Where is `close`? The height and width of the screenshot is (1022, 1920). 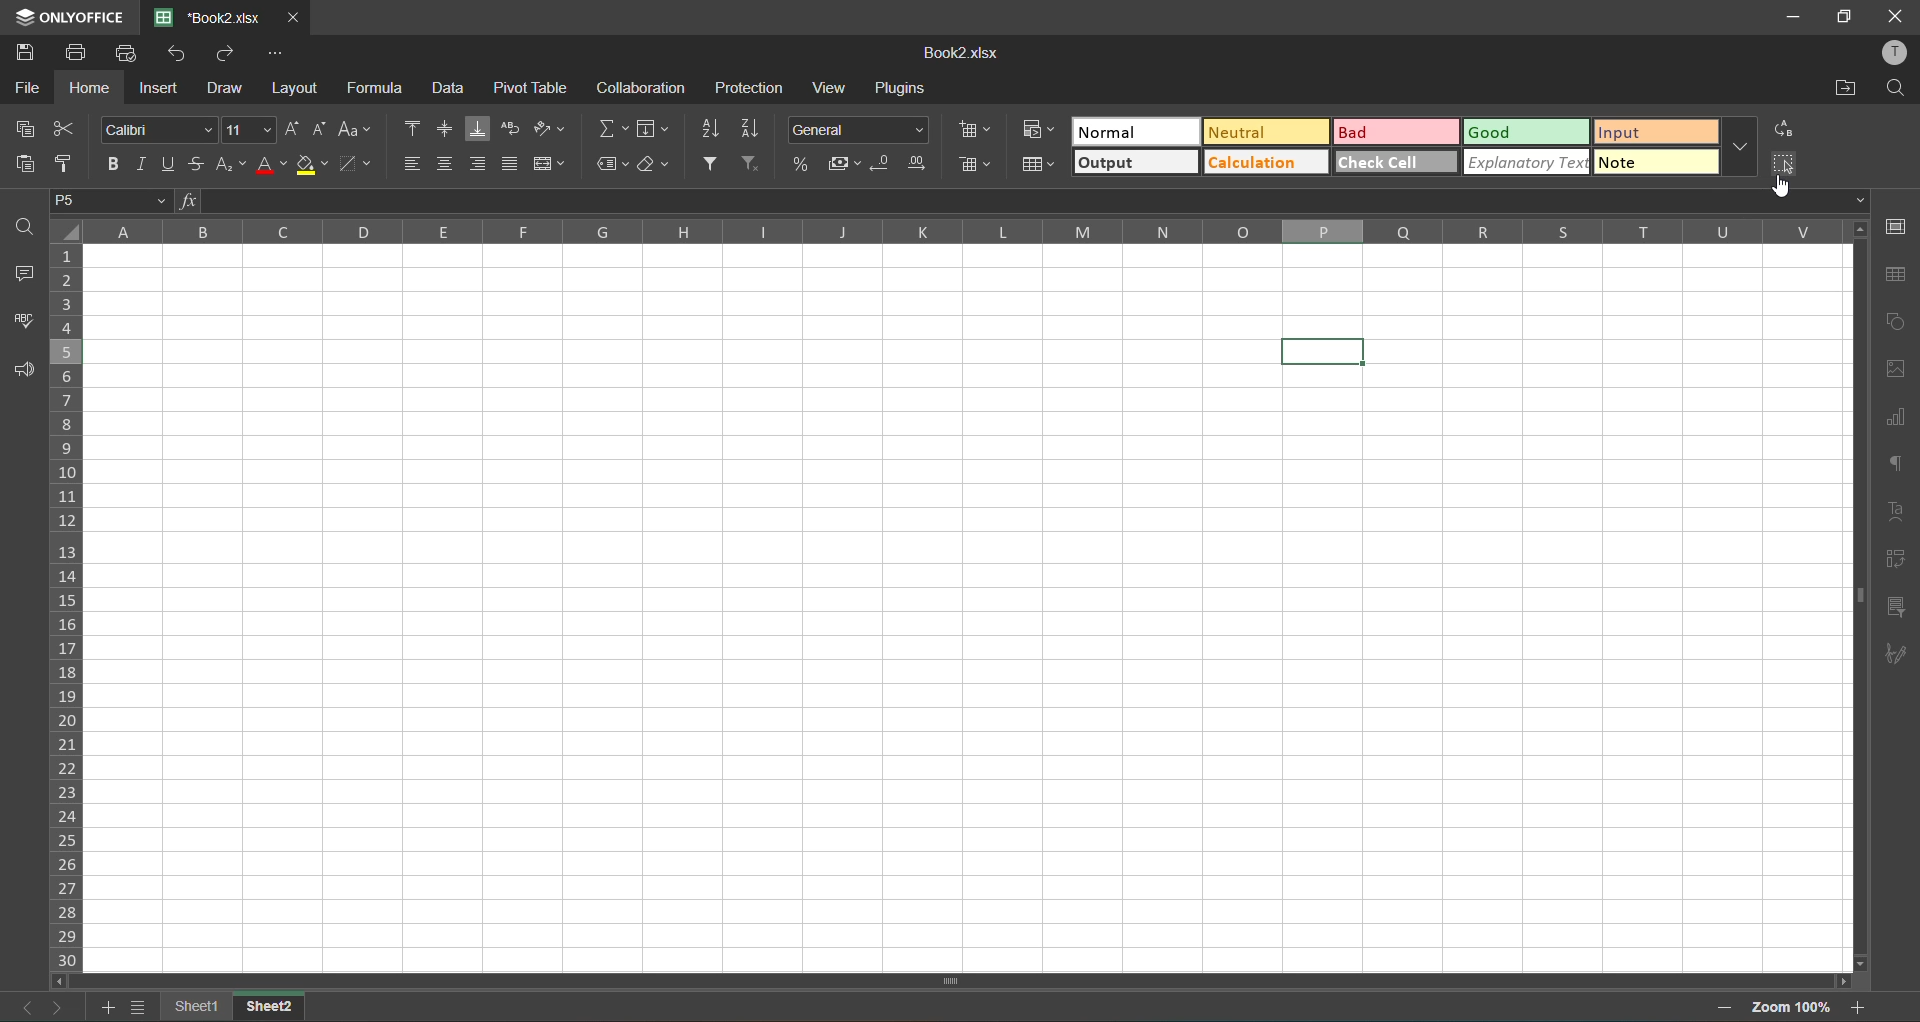
close is located at coordinates (299, 17).